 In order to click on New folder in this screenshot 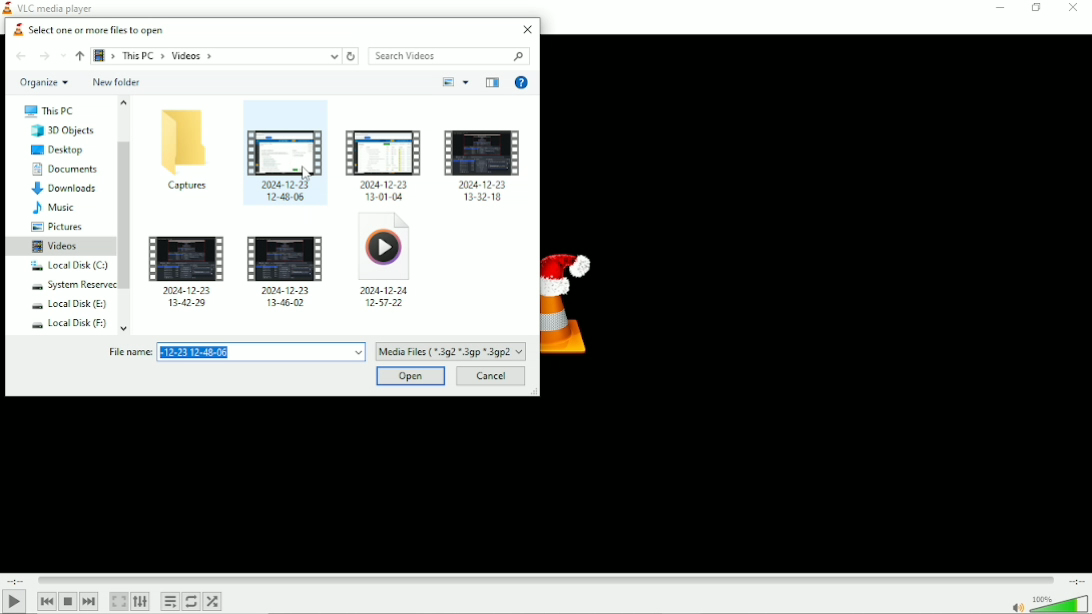, I will do `click(116, 82)`.